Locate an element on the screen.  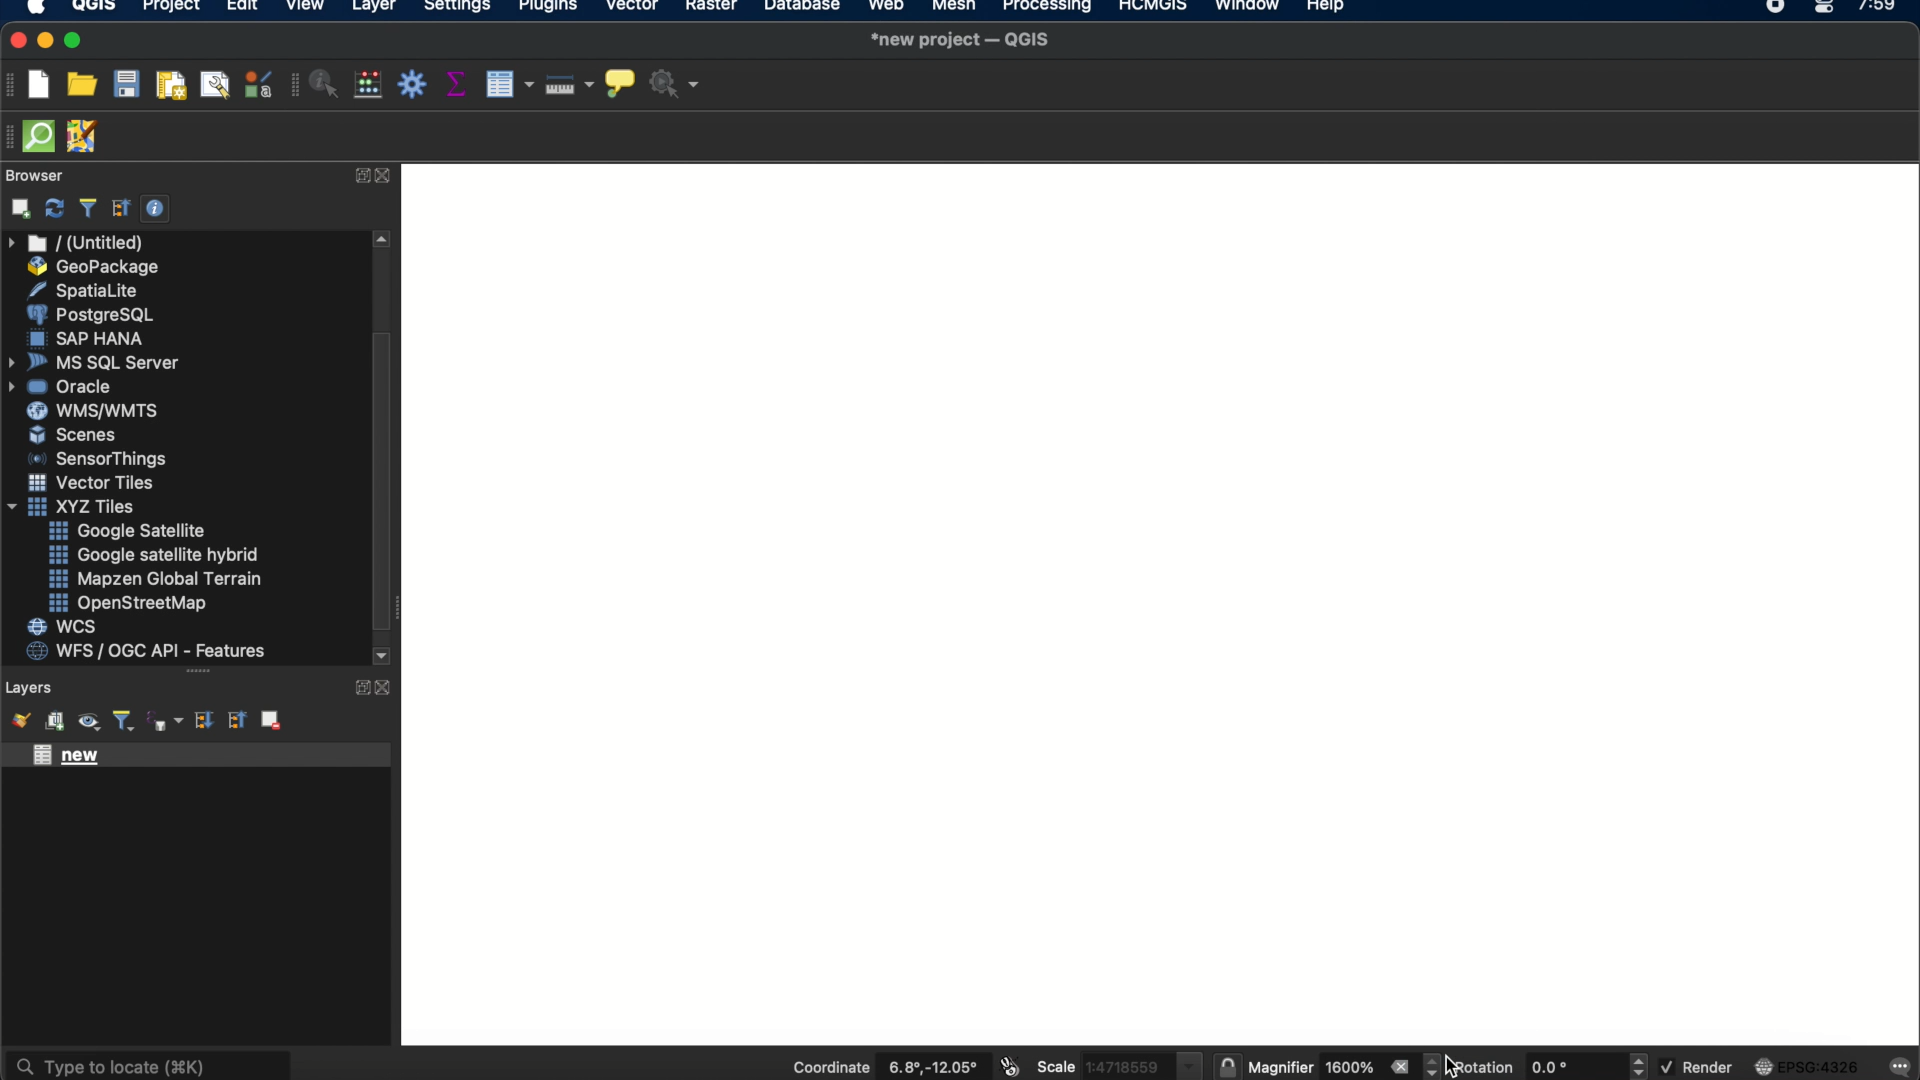
manage map themes is located at coordinates (87, 724).